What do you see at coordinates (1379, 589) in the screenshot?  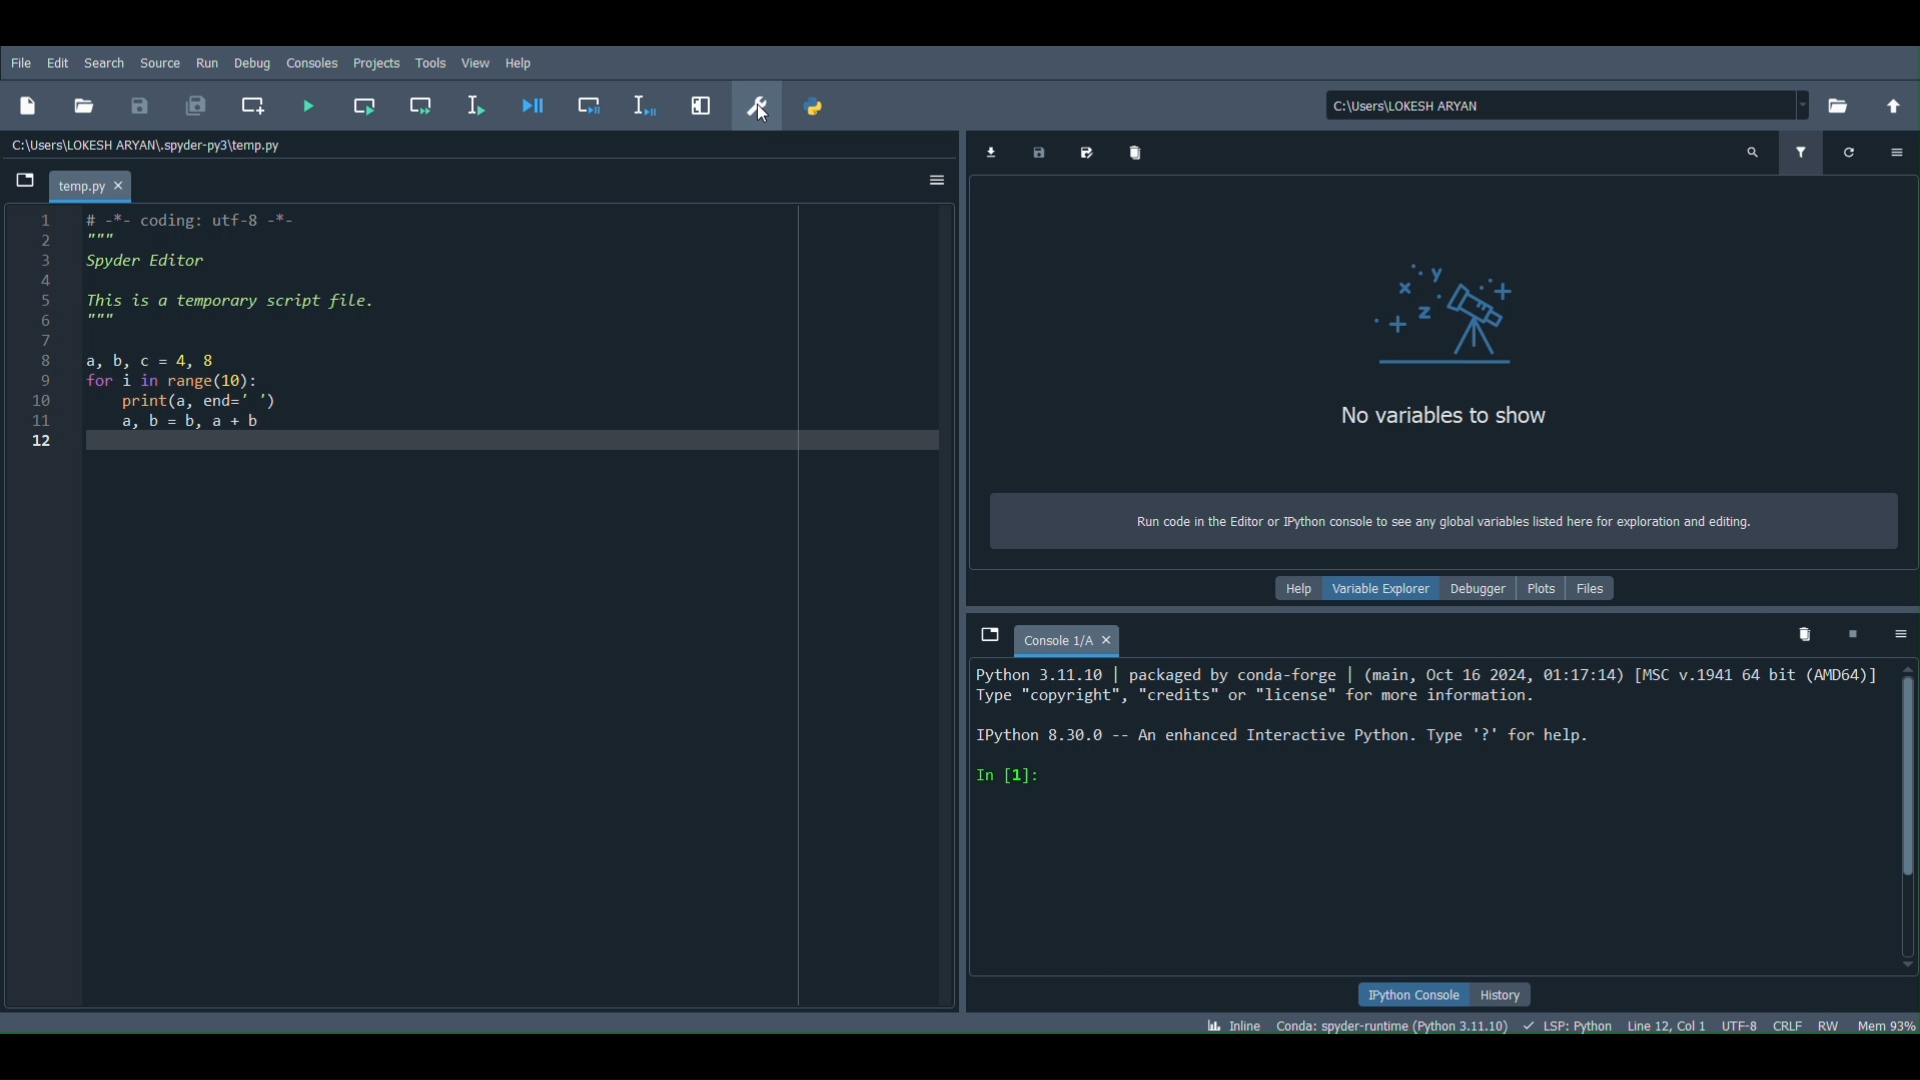 I see `Variable explorer` at bounding box center [1379, 589].